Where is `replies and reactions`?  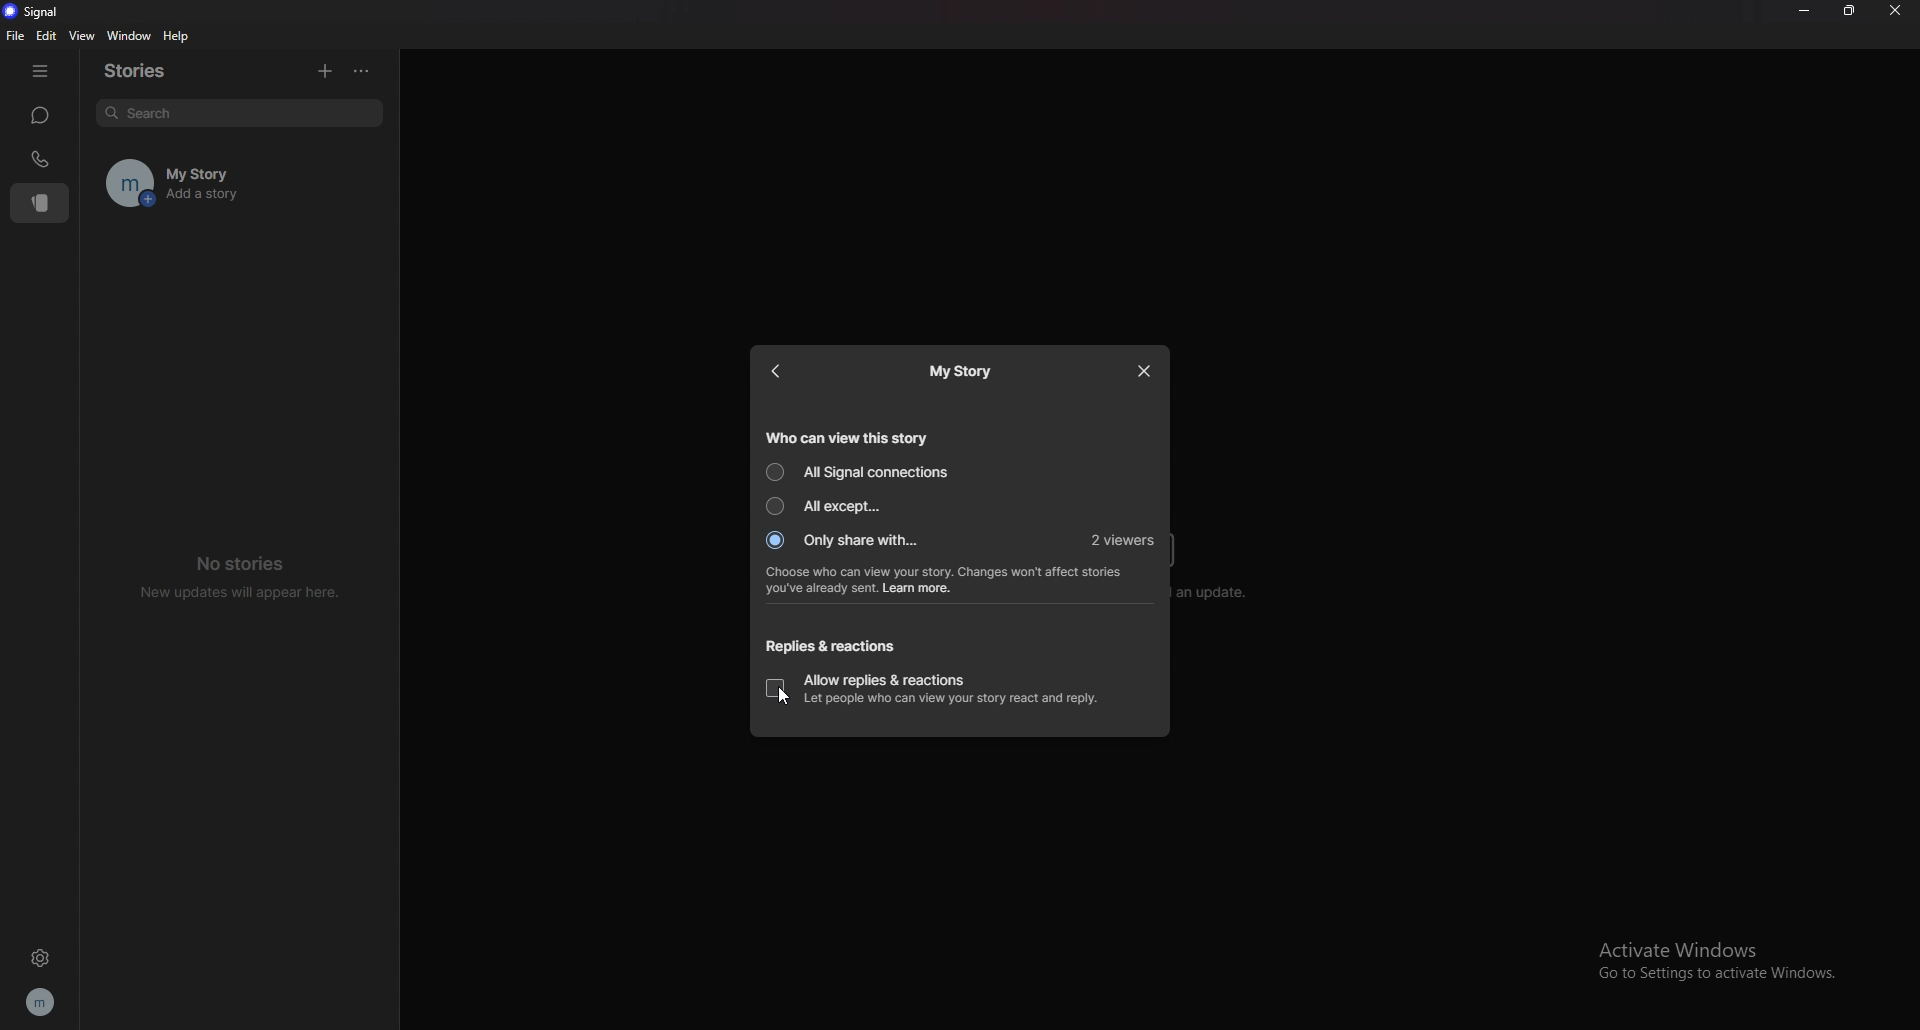
replies and reactions is located at coordinates (829, 647).